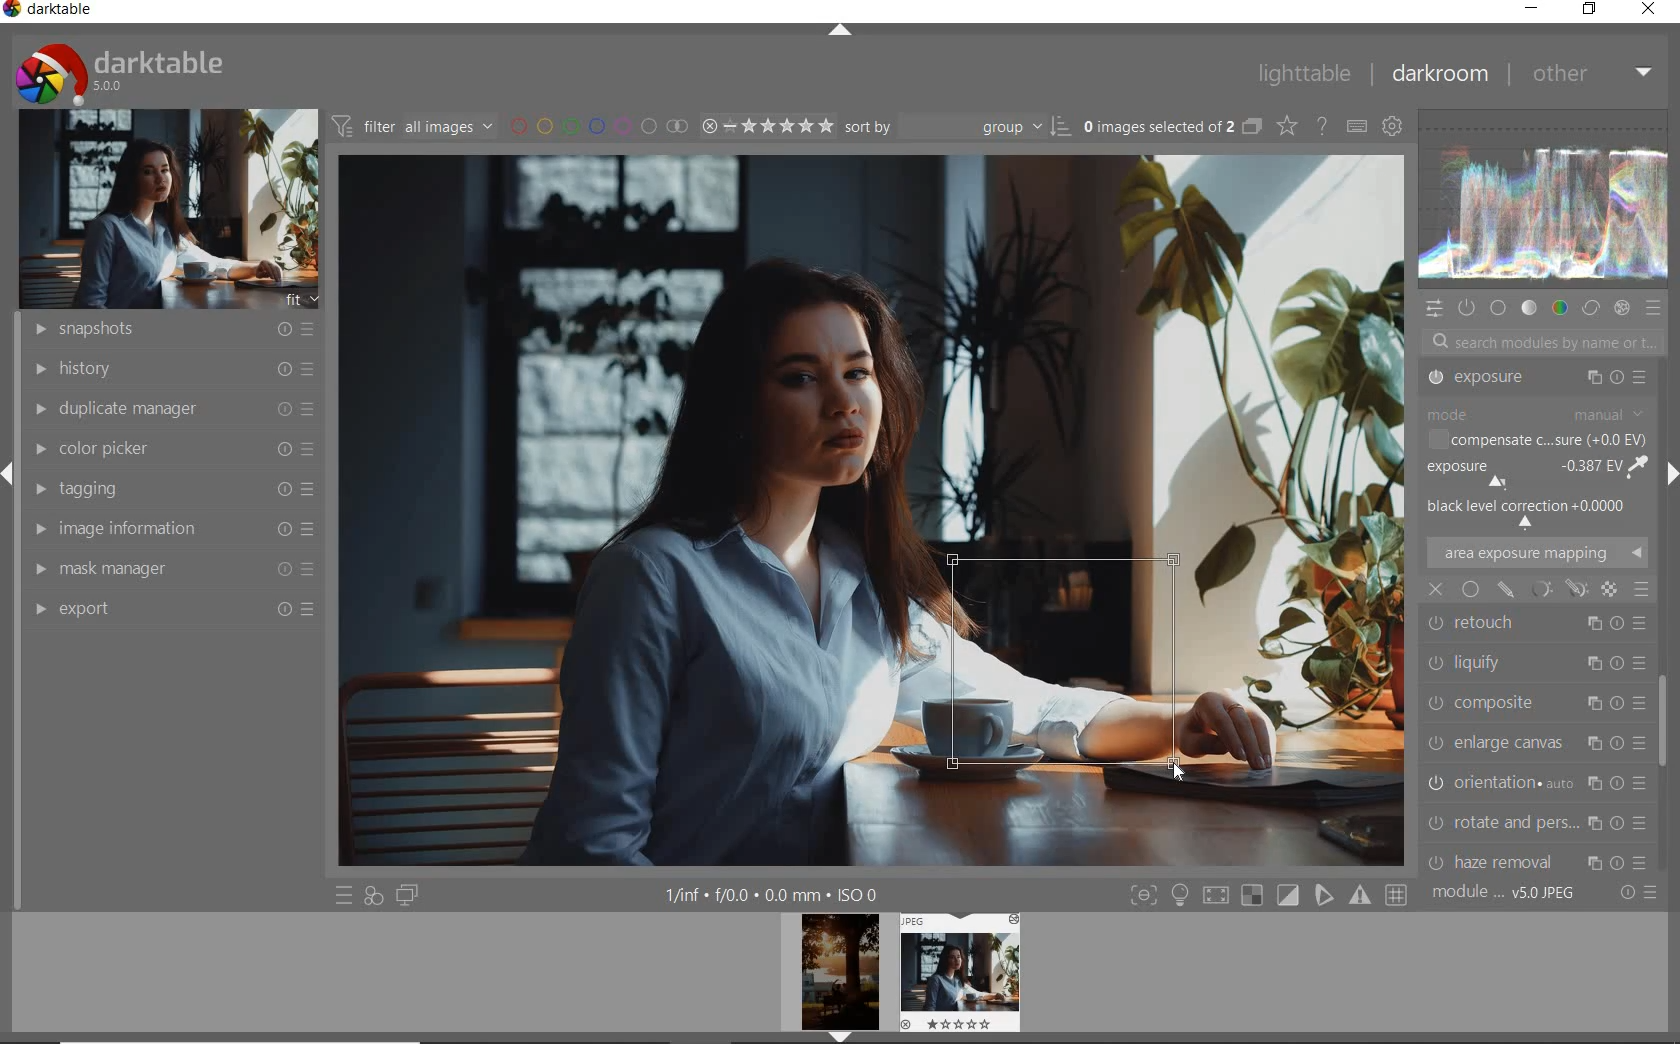 Image resolution: width=1680 pixels, height=1044 pixels. Describe the element at coordinates (1178, 771) in the screenshot. I see `Cursor` at that location.